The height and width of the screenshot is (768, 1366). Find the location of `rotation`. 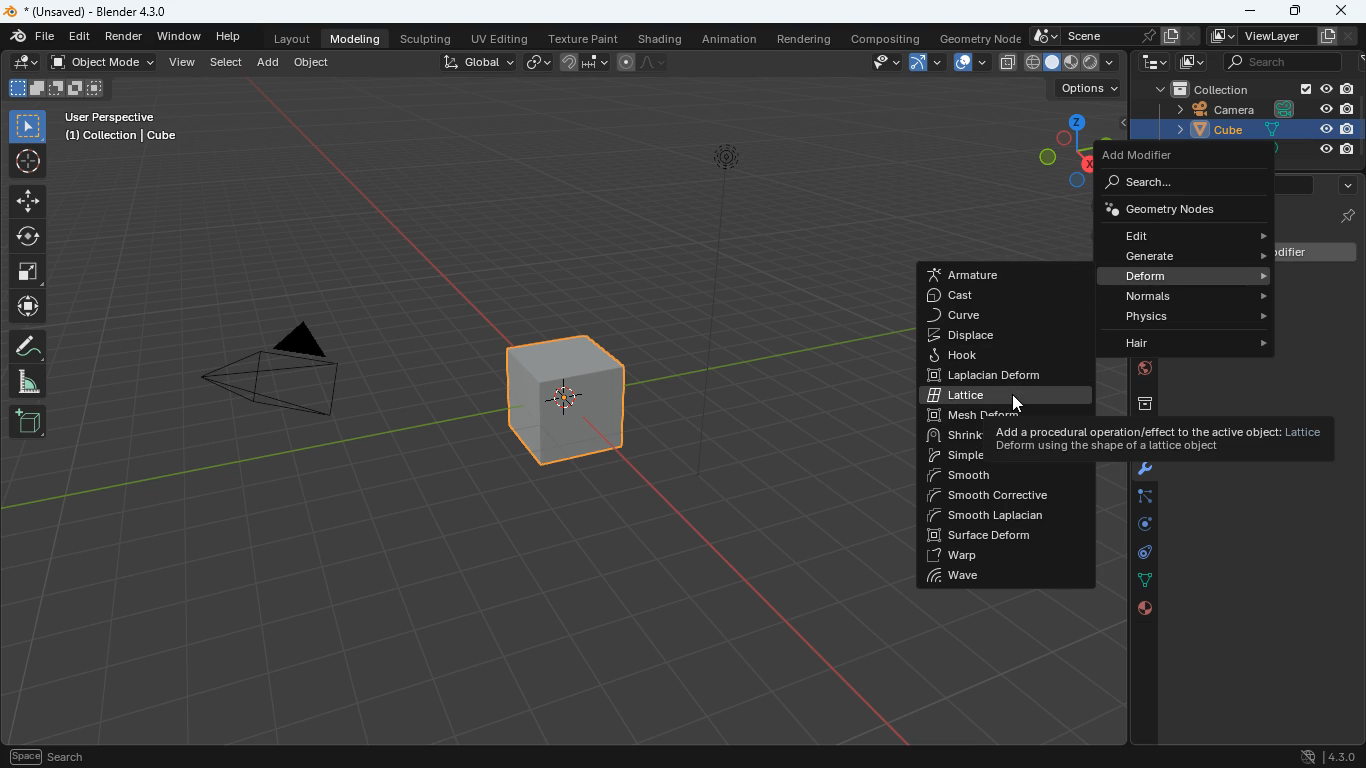

rotation is located at coordinates (1135, 526).